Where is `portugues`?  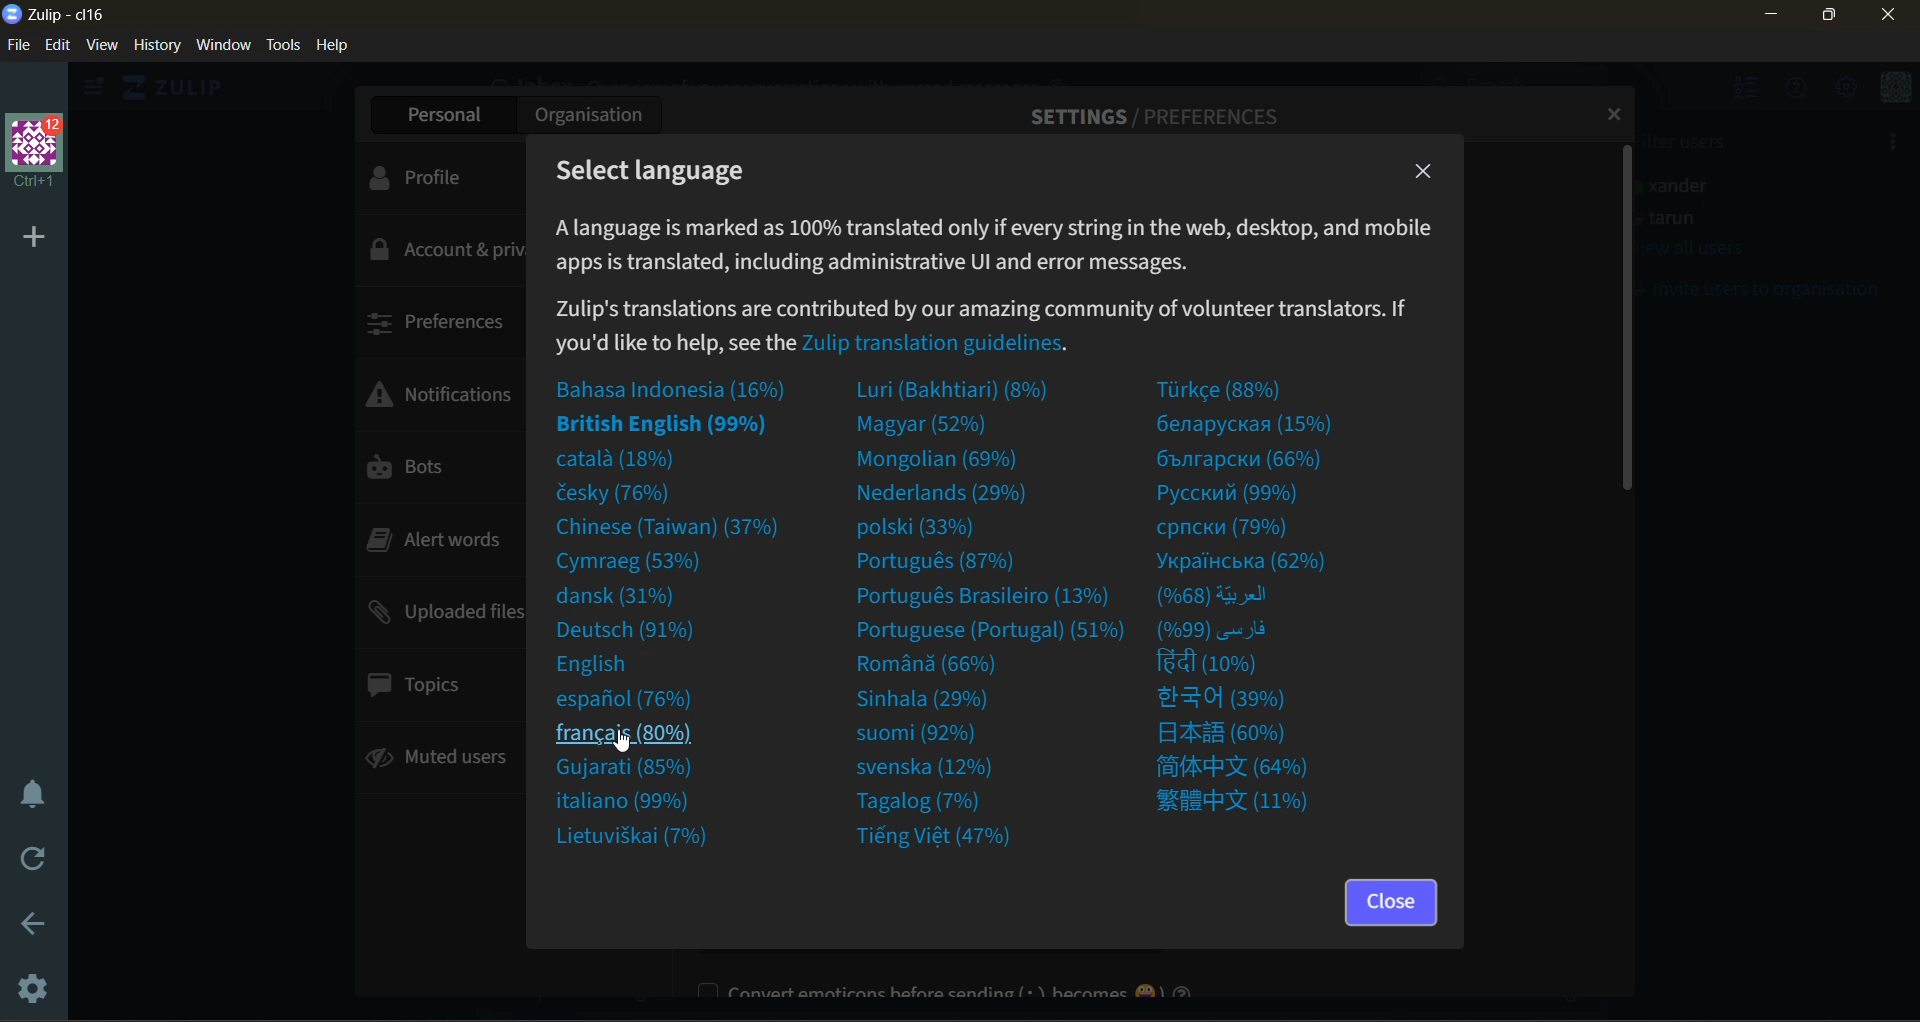
portugues is located at coordinates (946, 561).